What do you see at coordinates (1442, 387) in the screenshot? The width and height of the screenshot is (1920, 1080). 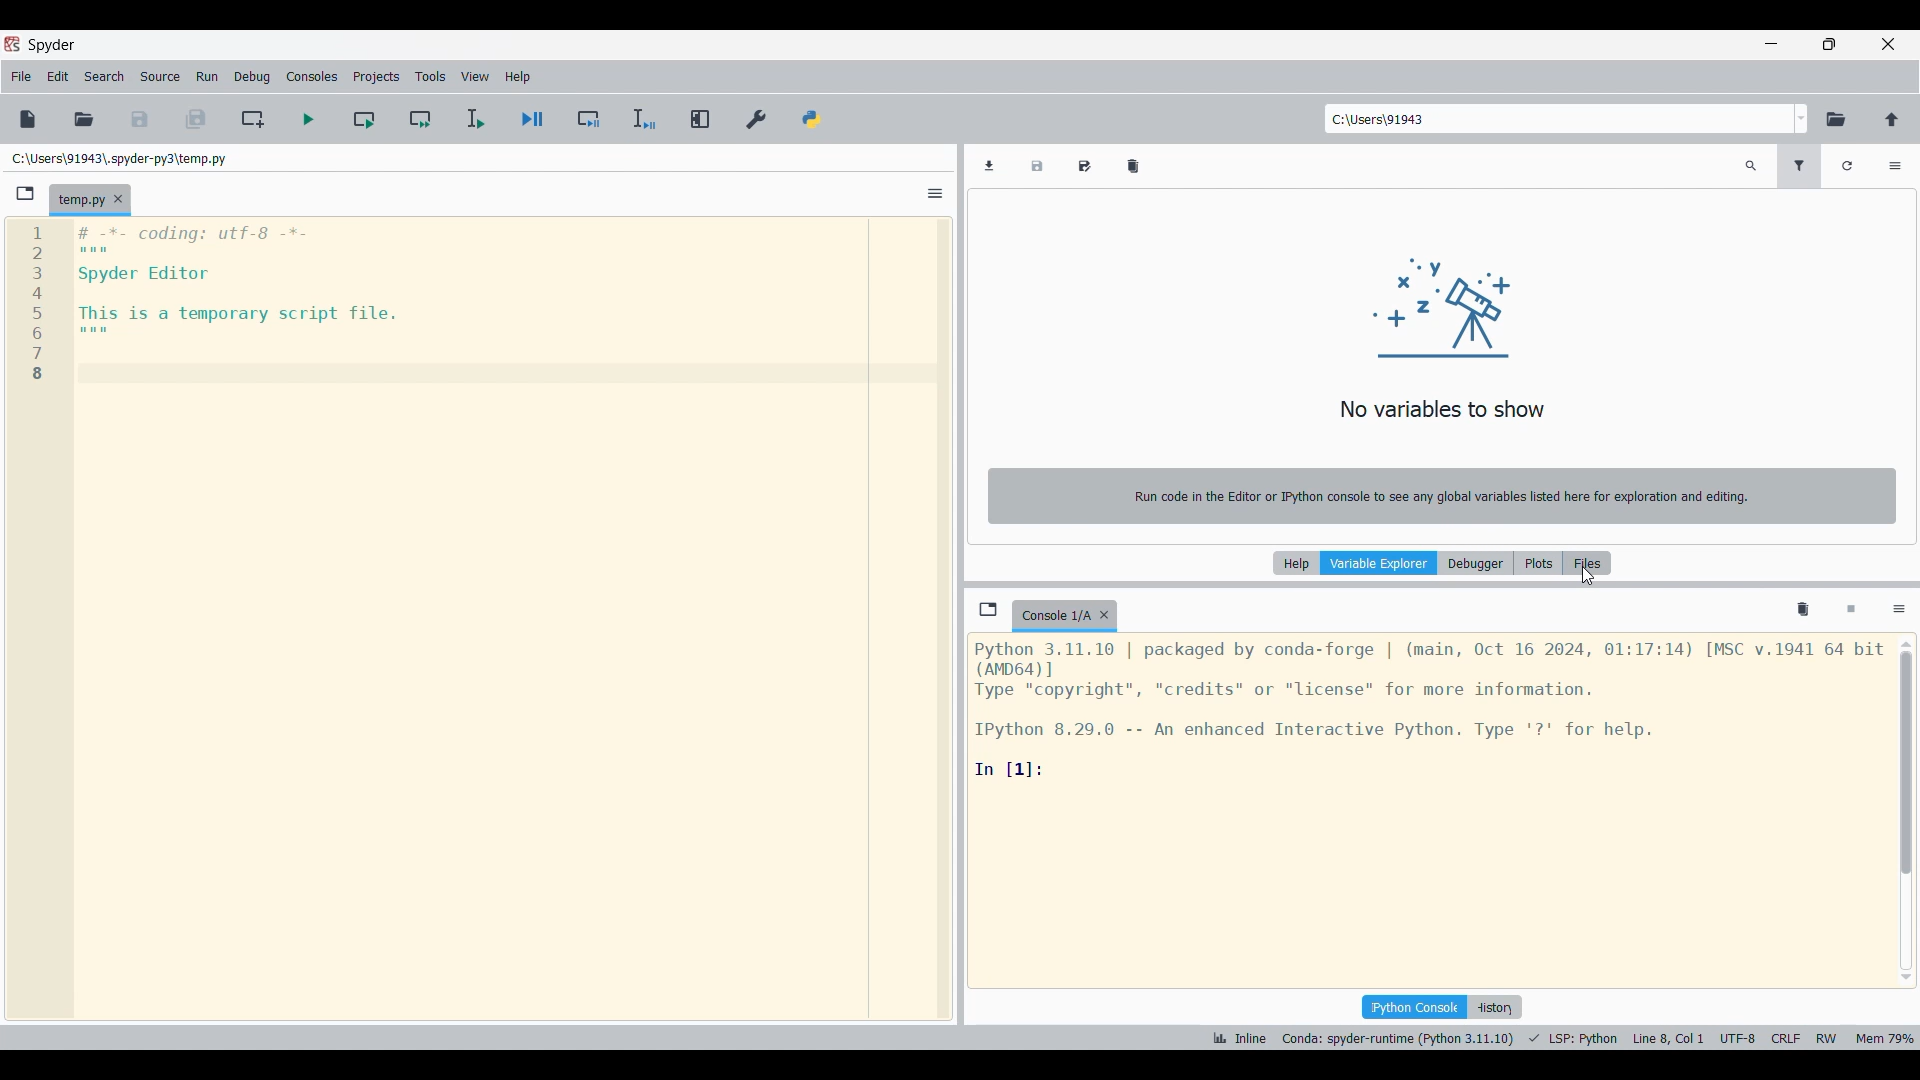 I see `Pane logo and text` at bounding box center [1442, 387].